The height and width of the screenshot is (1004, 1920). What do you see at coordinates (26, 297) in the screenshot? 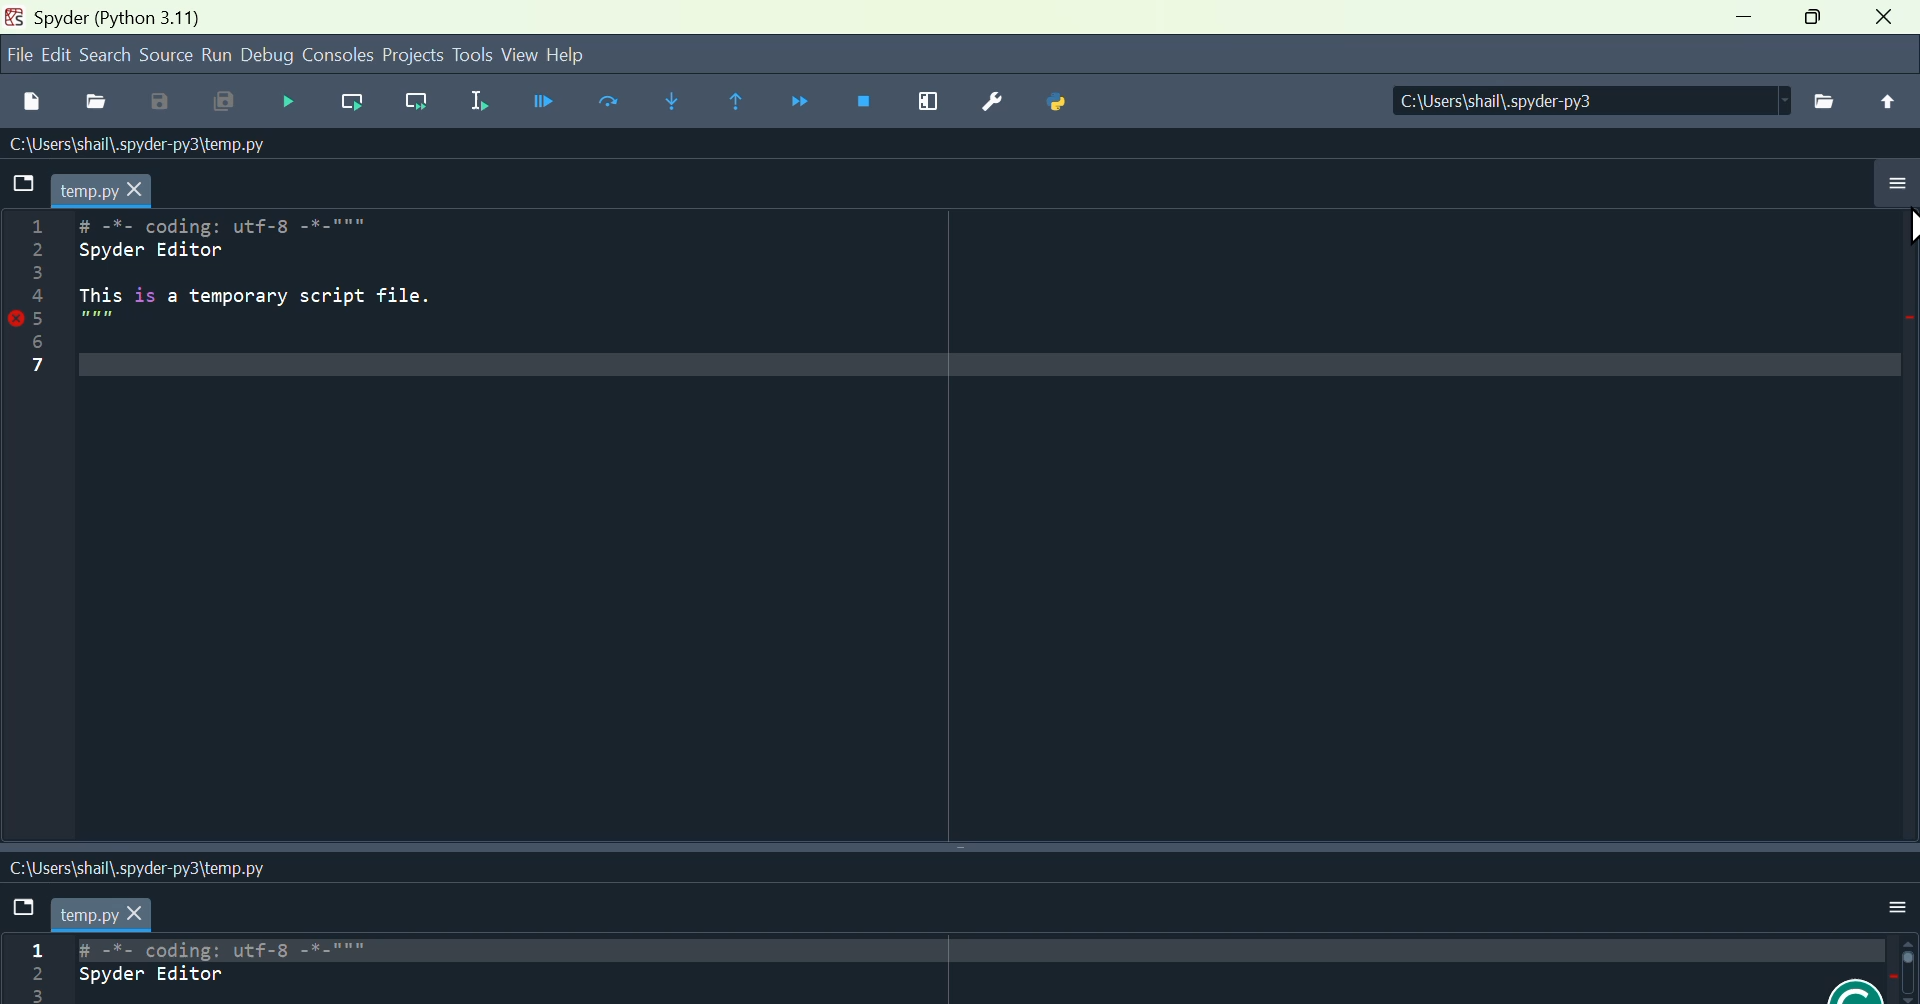
I see `Line numbers` at bounding box center [26, 297].